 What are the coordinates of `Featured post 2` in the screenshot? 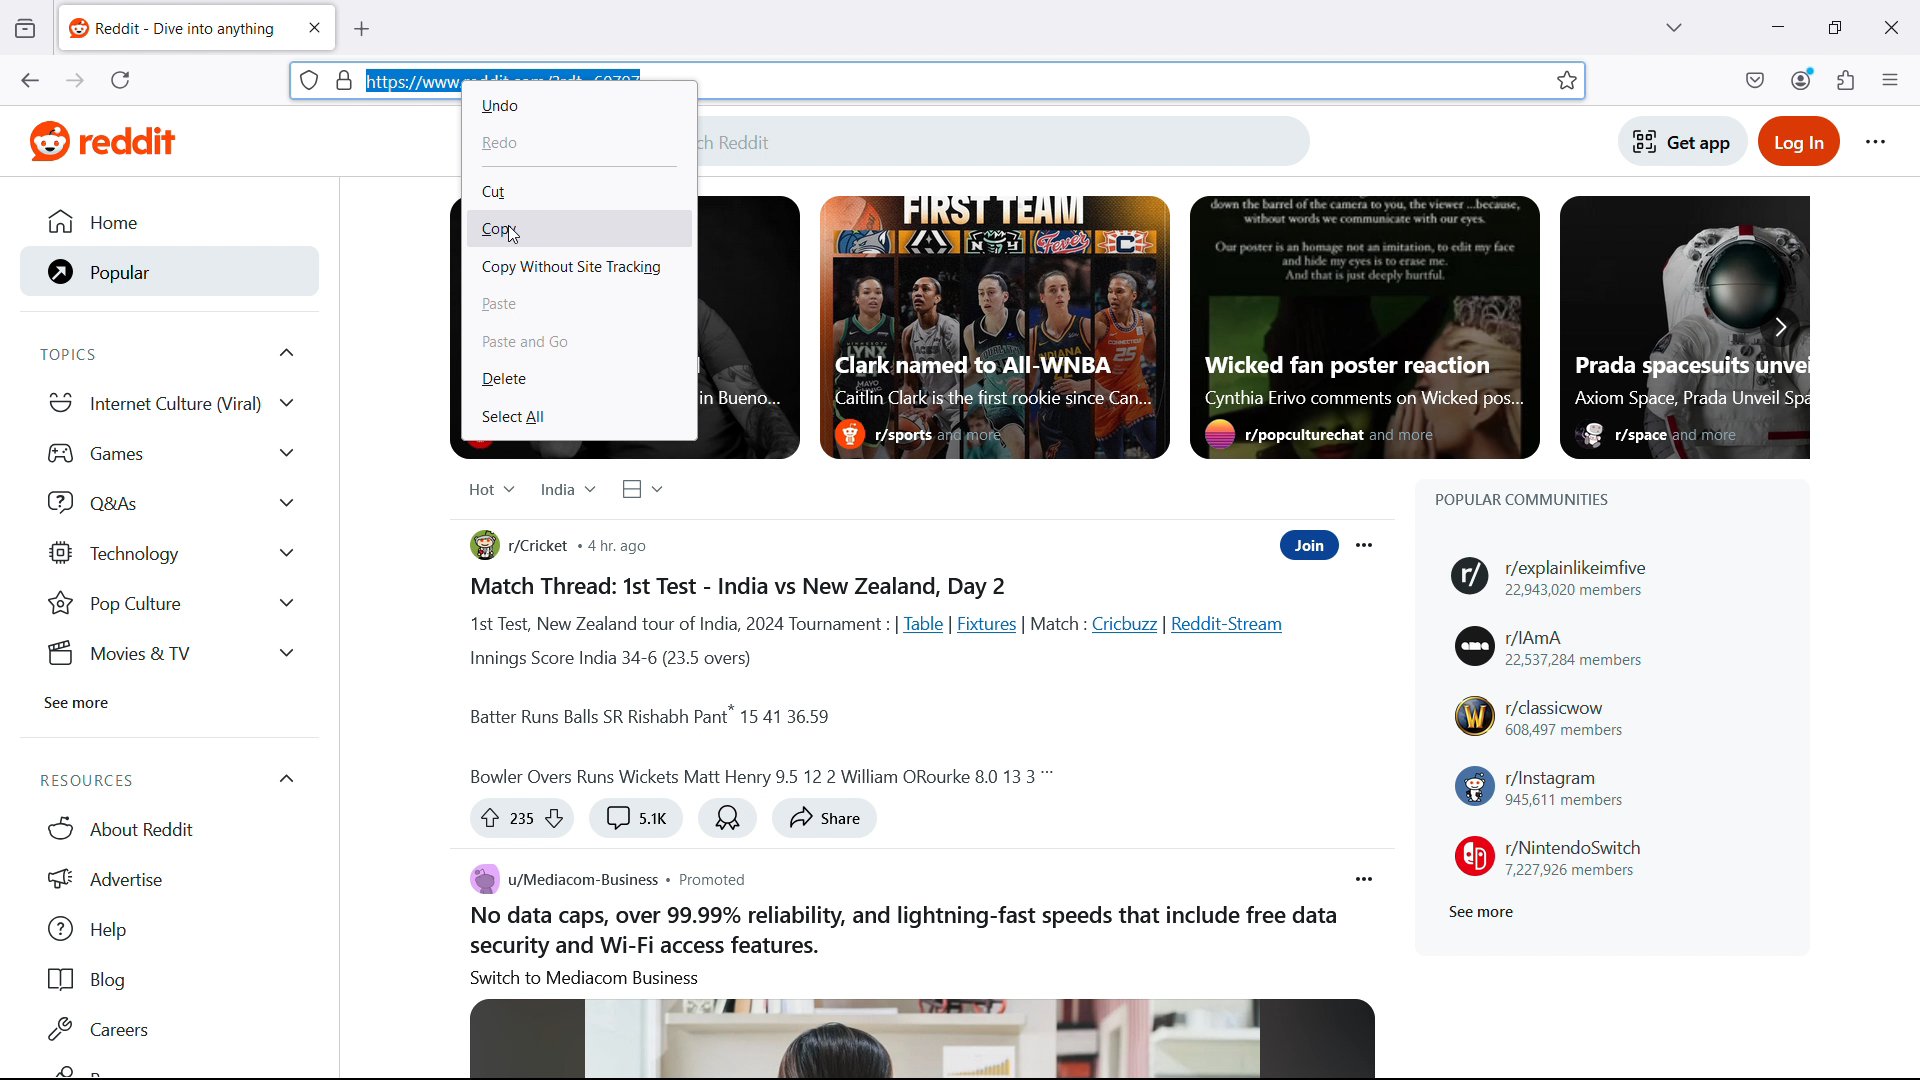 It's located at (994, 326).